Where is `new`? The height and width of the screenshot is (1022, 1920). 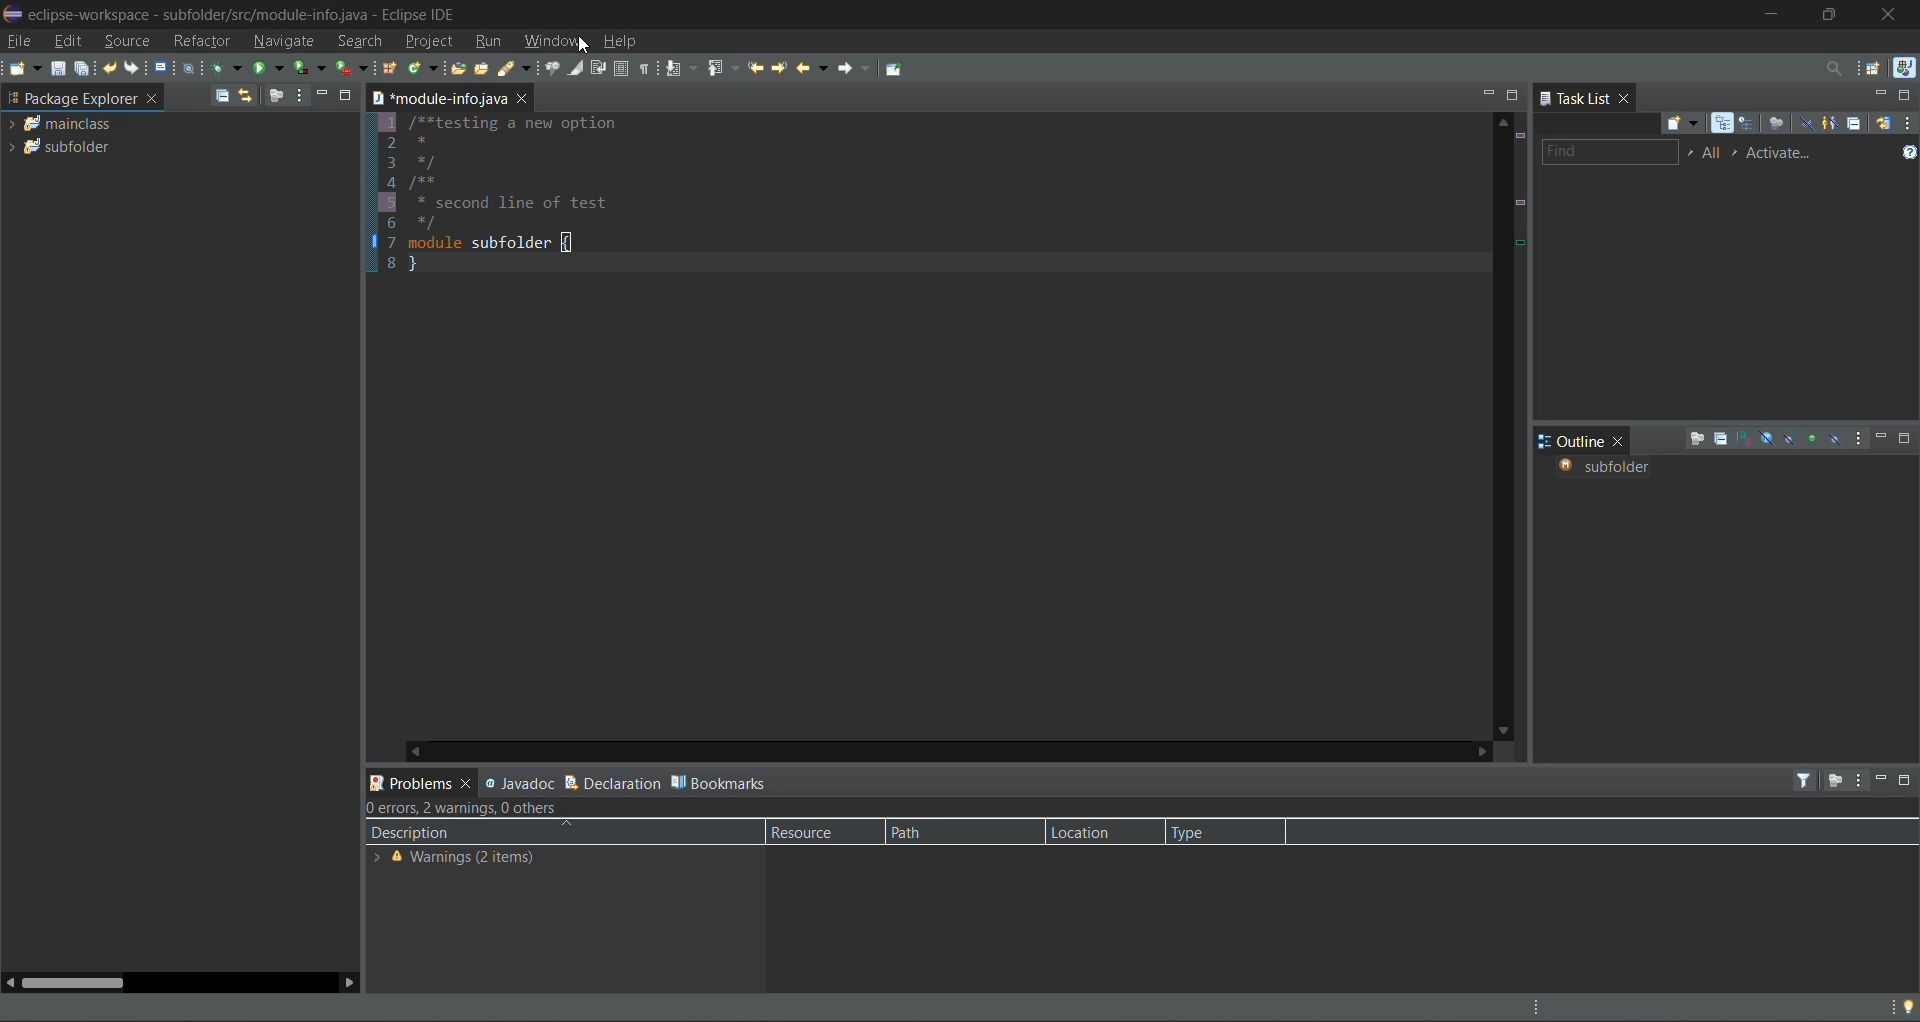
new is located at coordinates (22, 69).